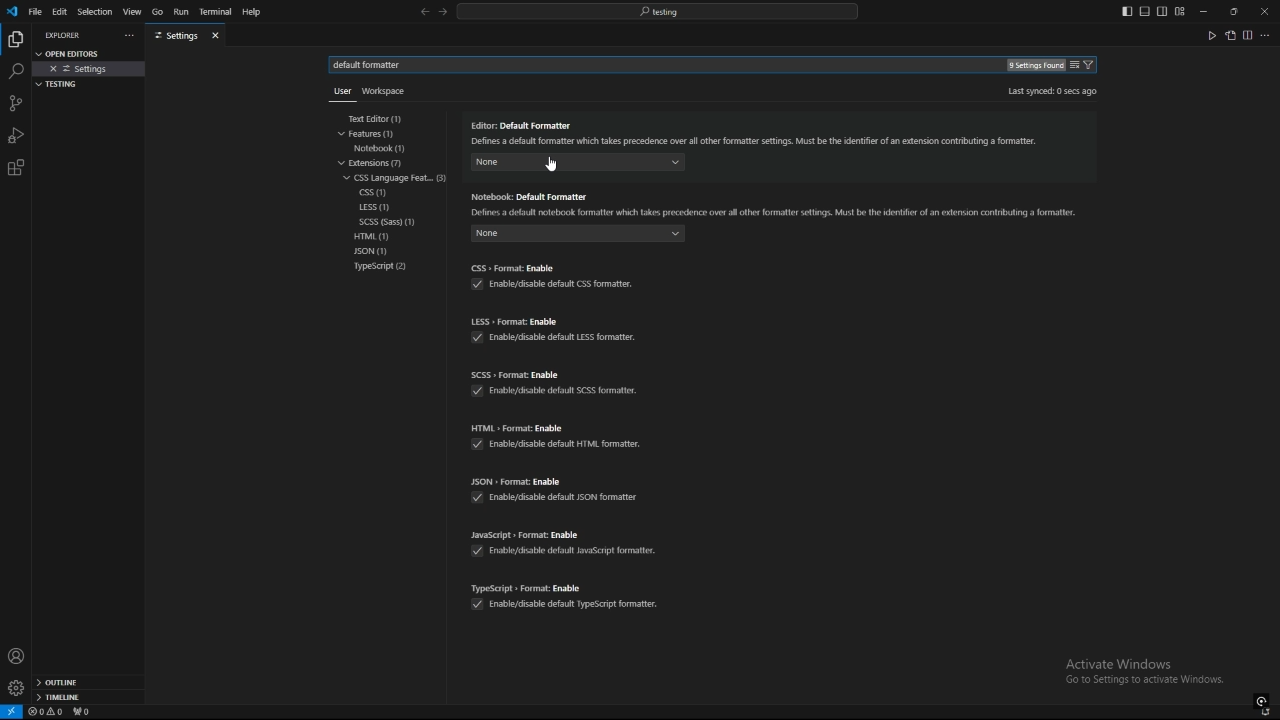  I want to click on search, so click(15, 72).